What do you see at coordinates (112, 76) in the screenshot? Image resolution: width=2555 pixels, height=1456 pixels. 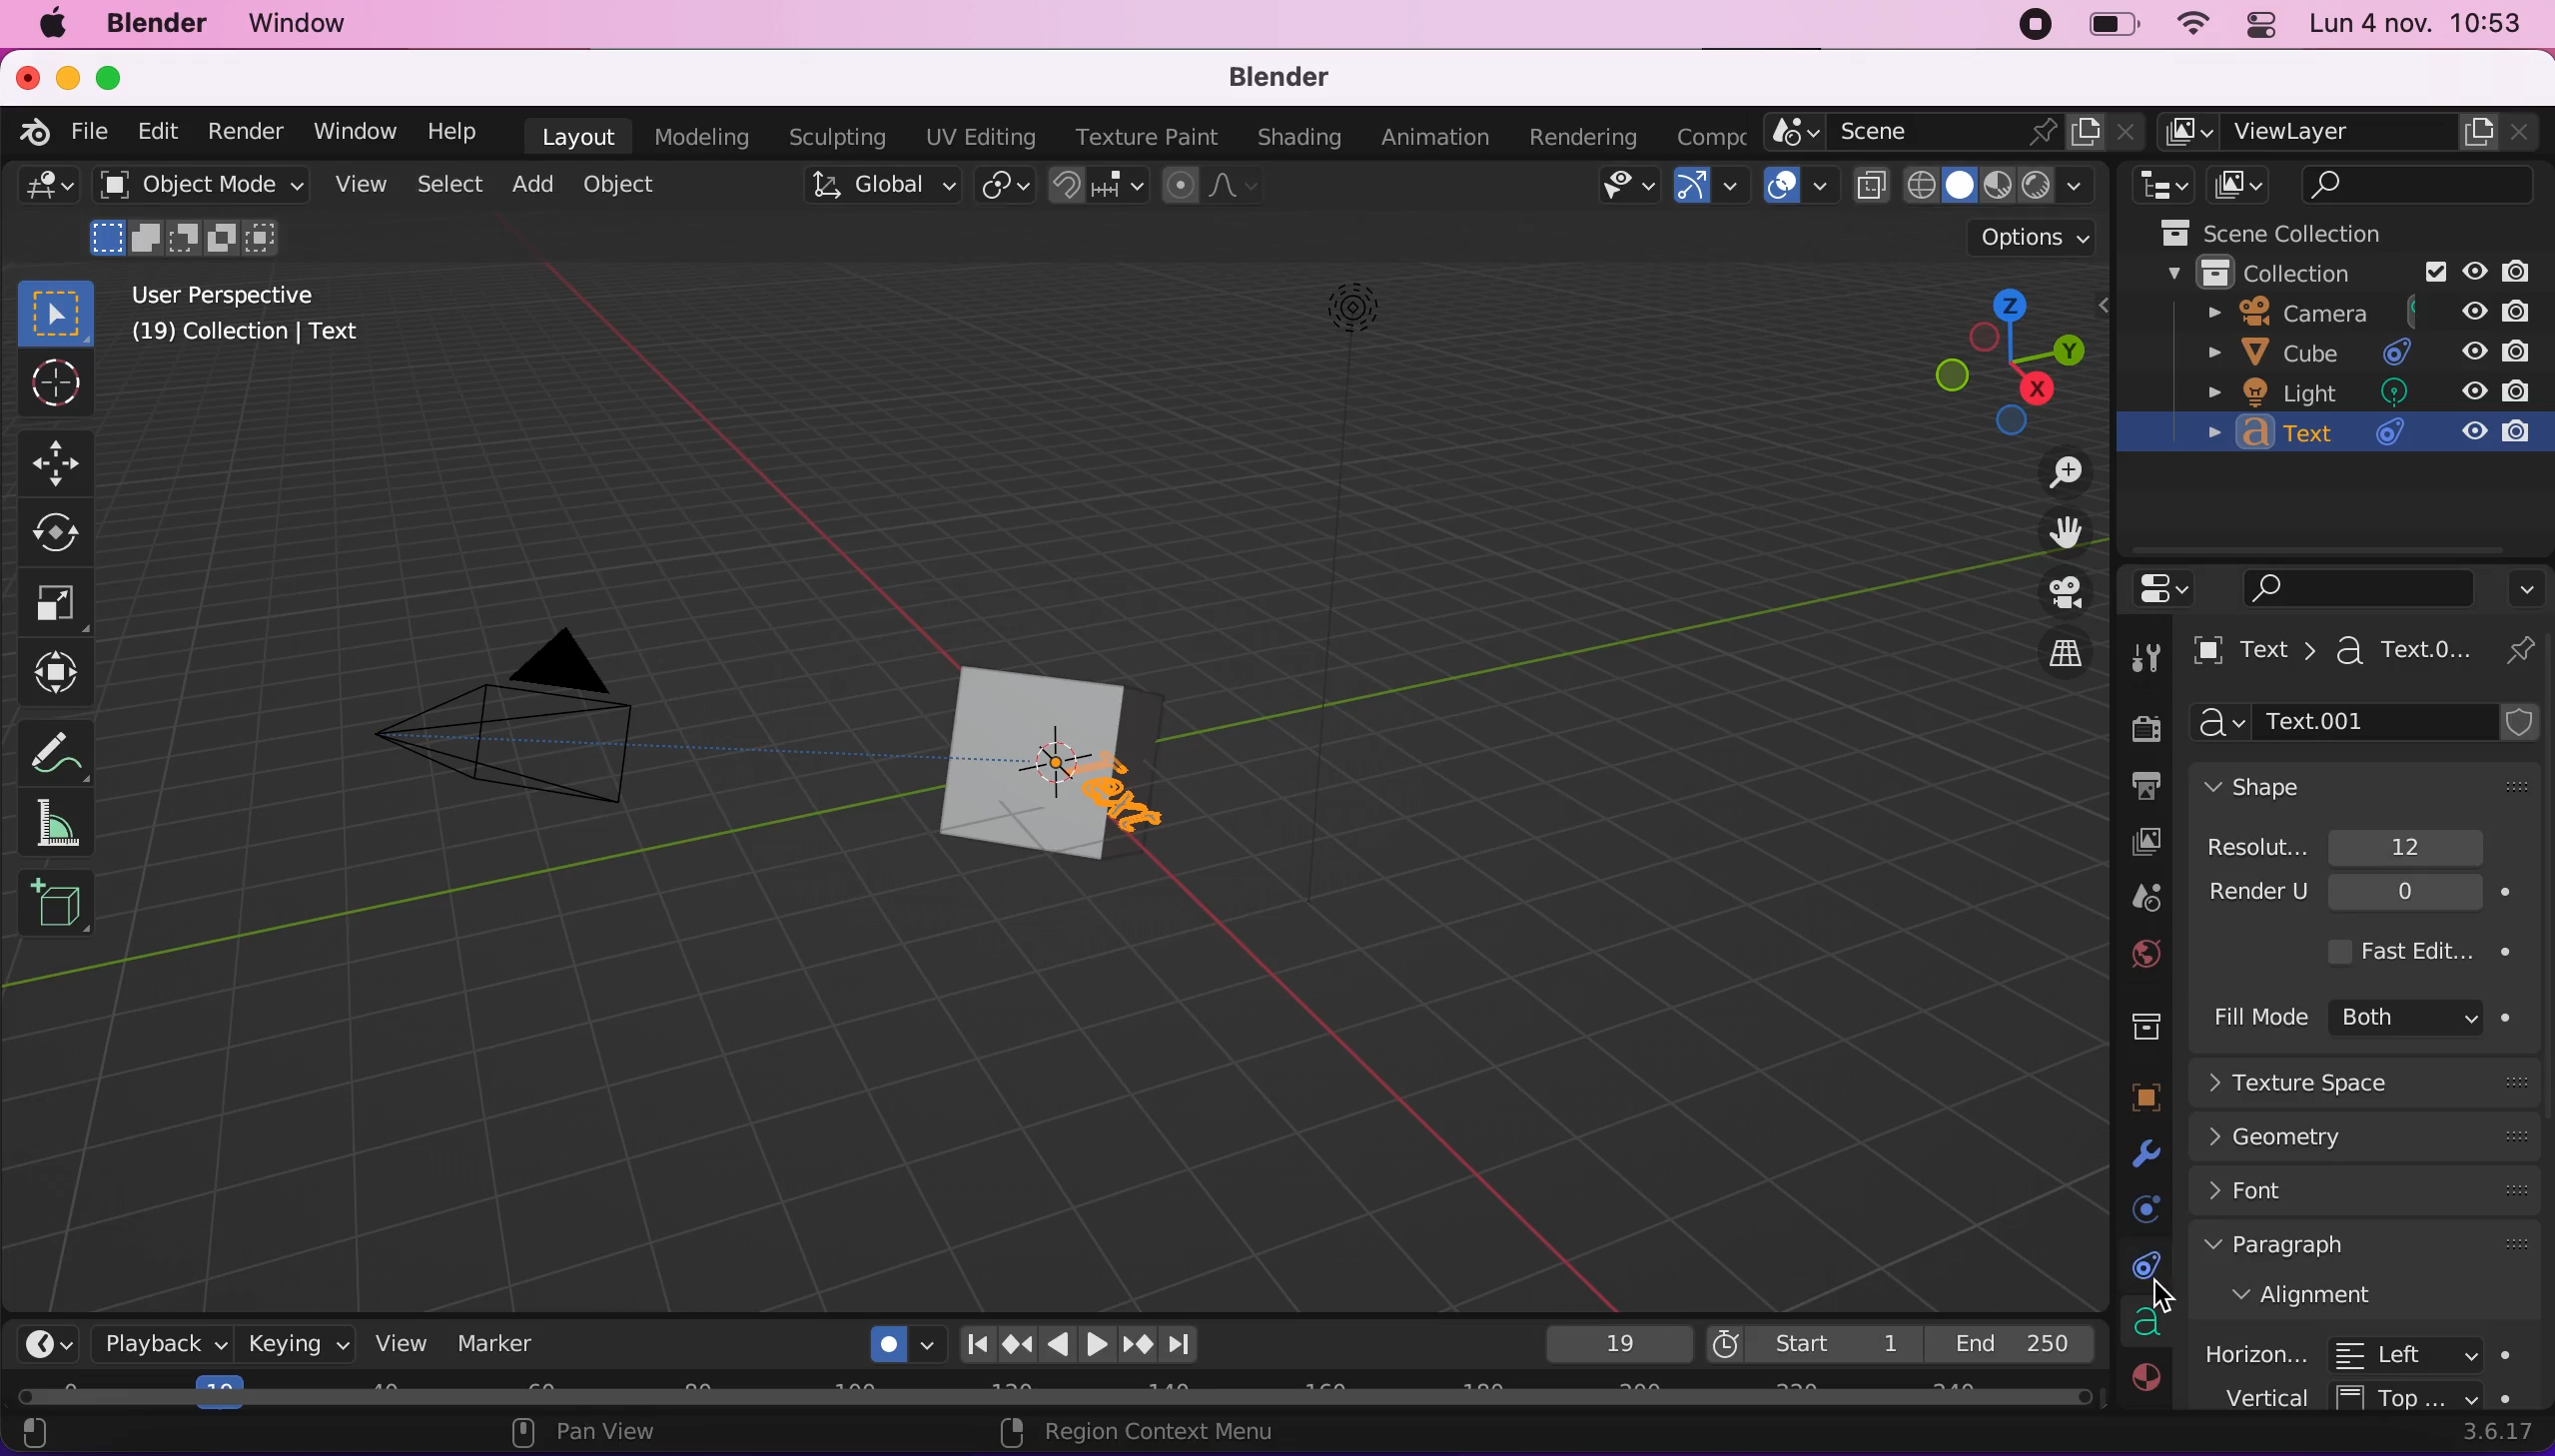 I see `maximize` at bounding box center [112, 76].